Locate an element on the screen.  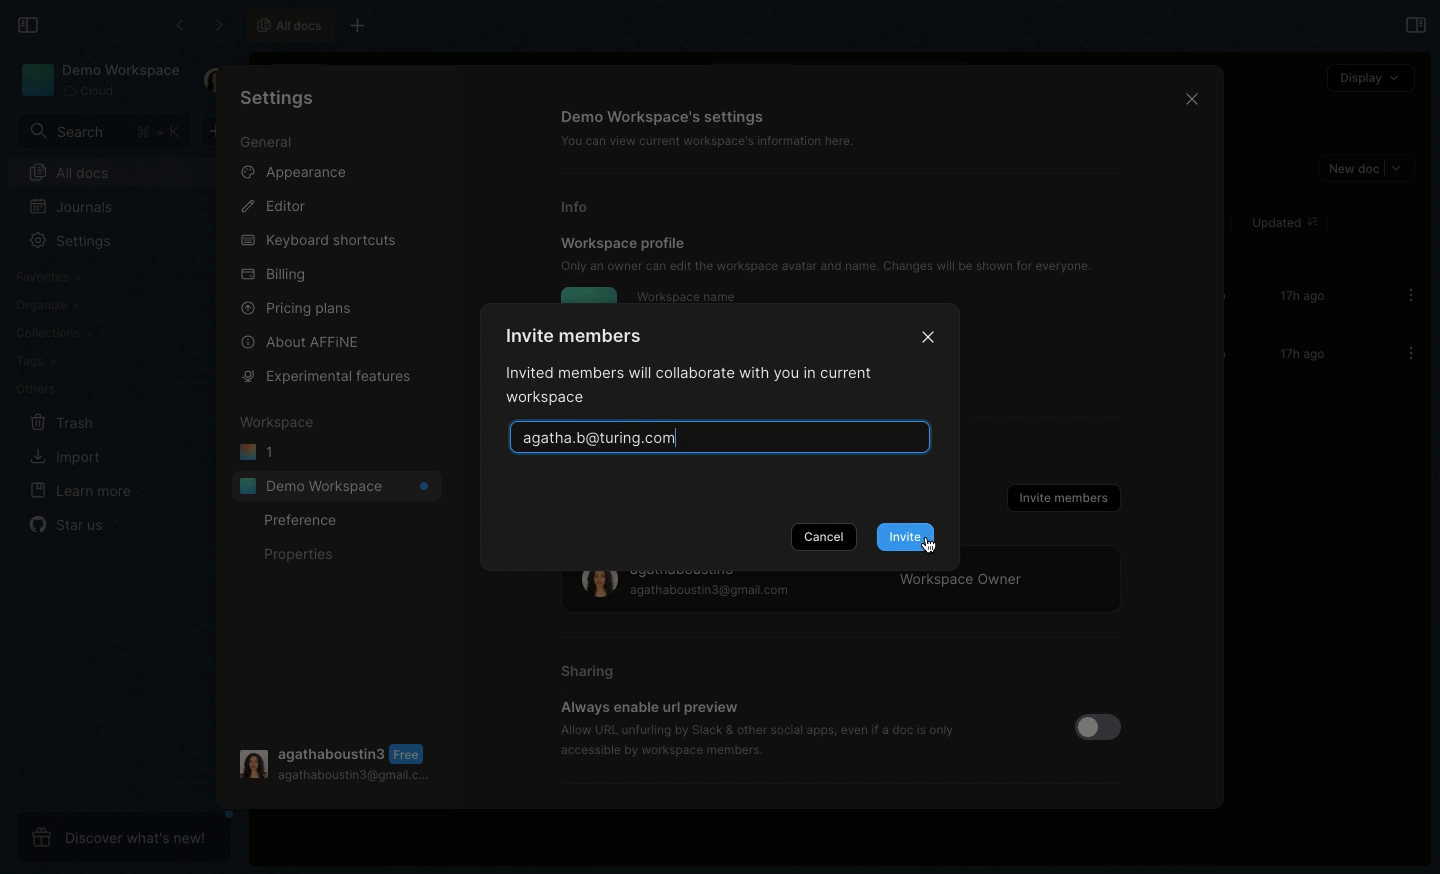
User is located at coordinates (335, 762).